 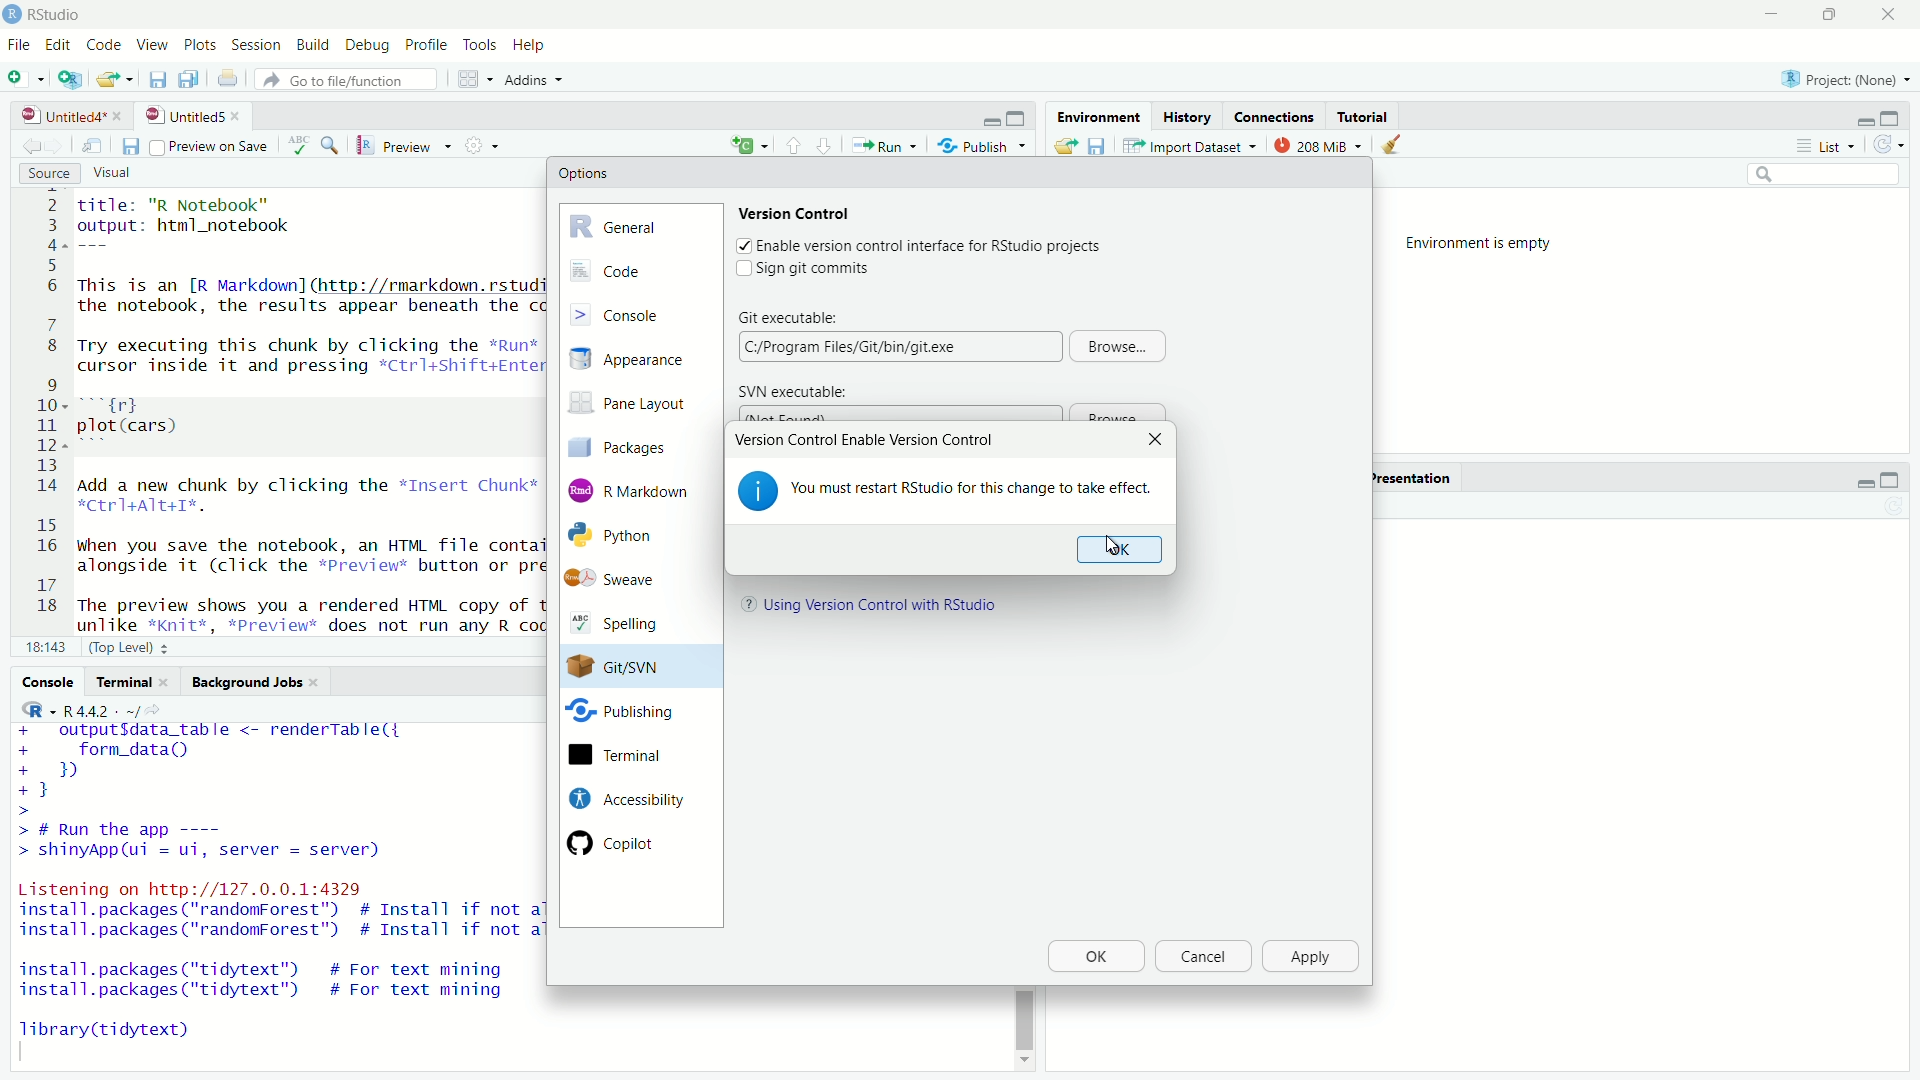 What do you see at coordinates (1890, 481) in the screenshot?
I see `maximize` at bounding box center [1890, 481].